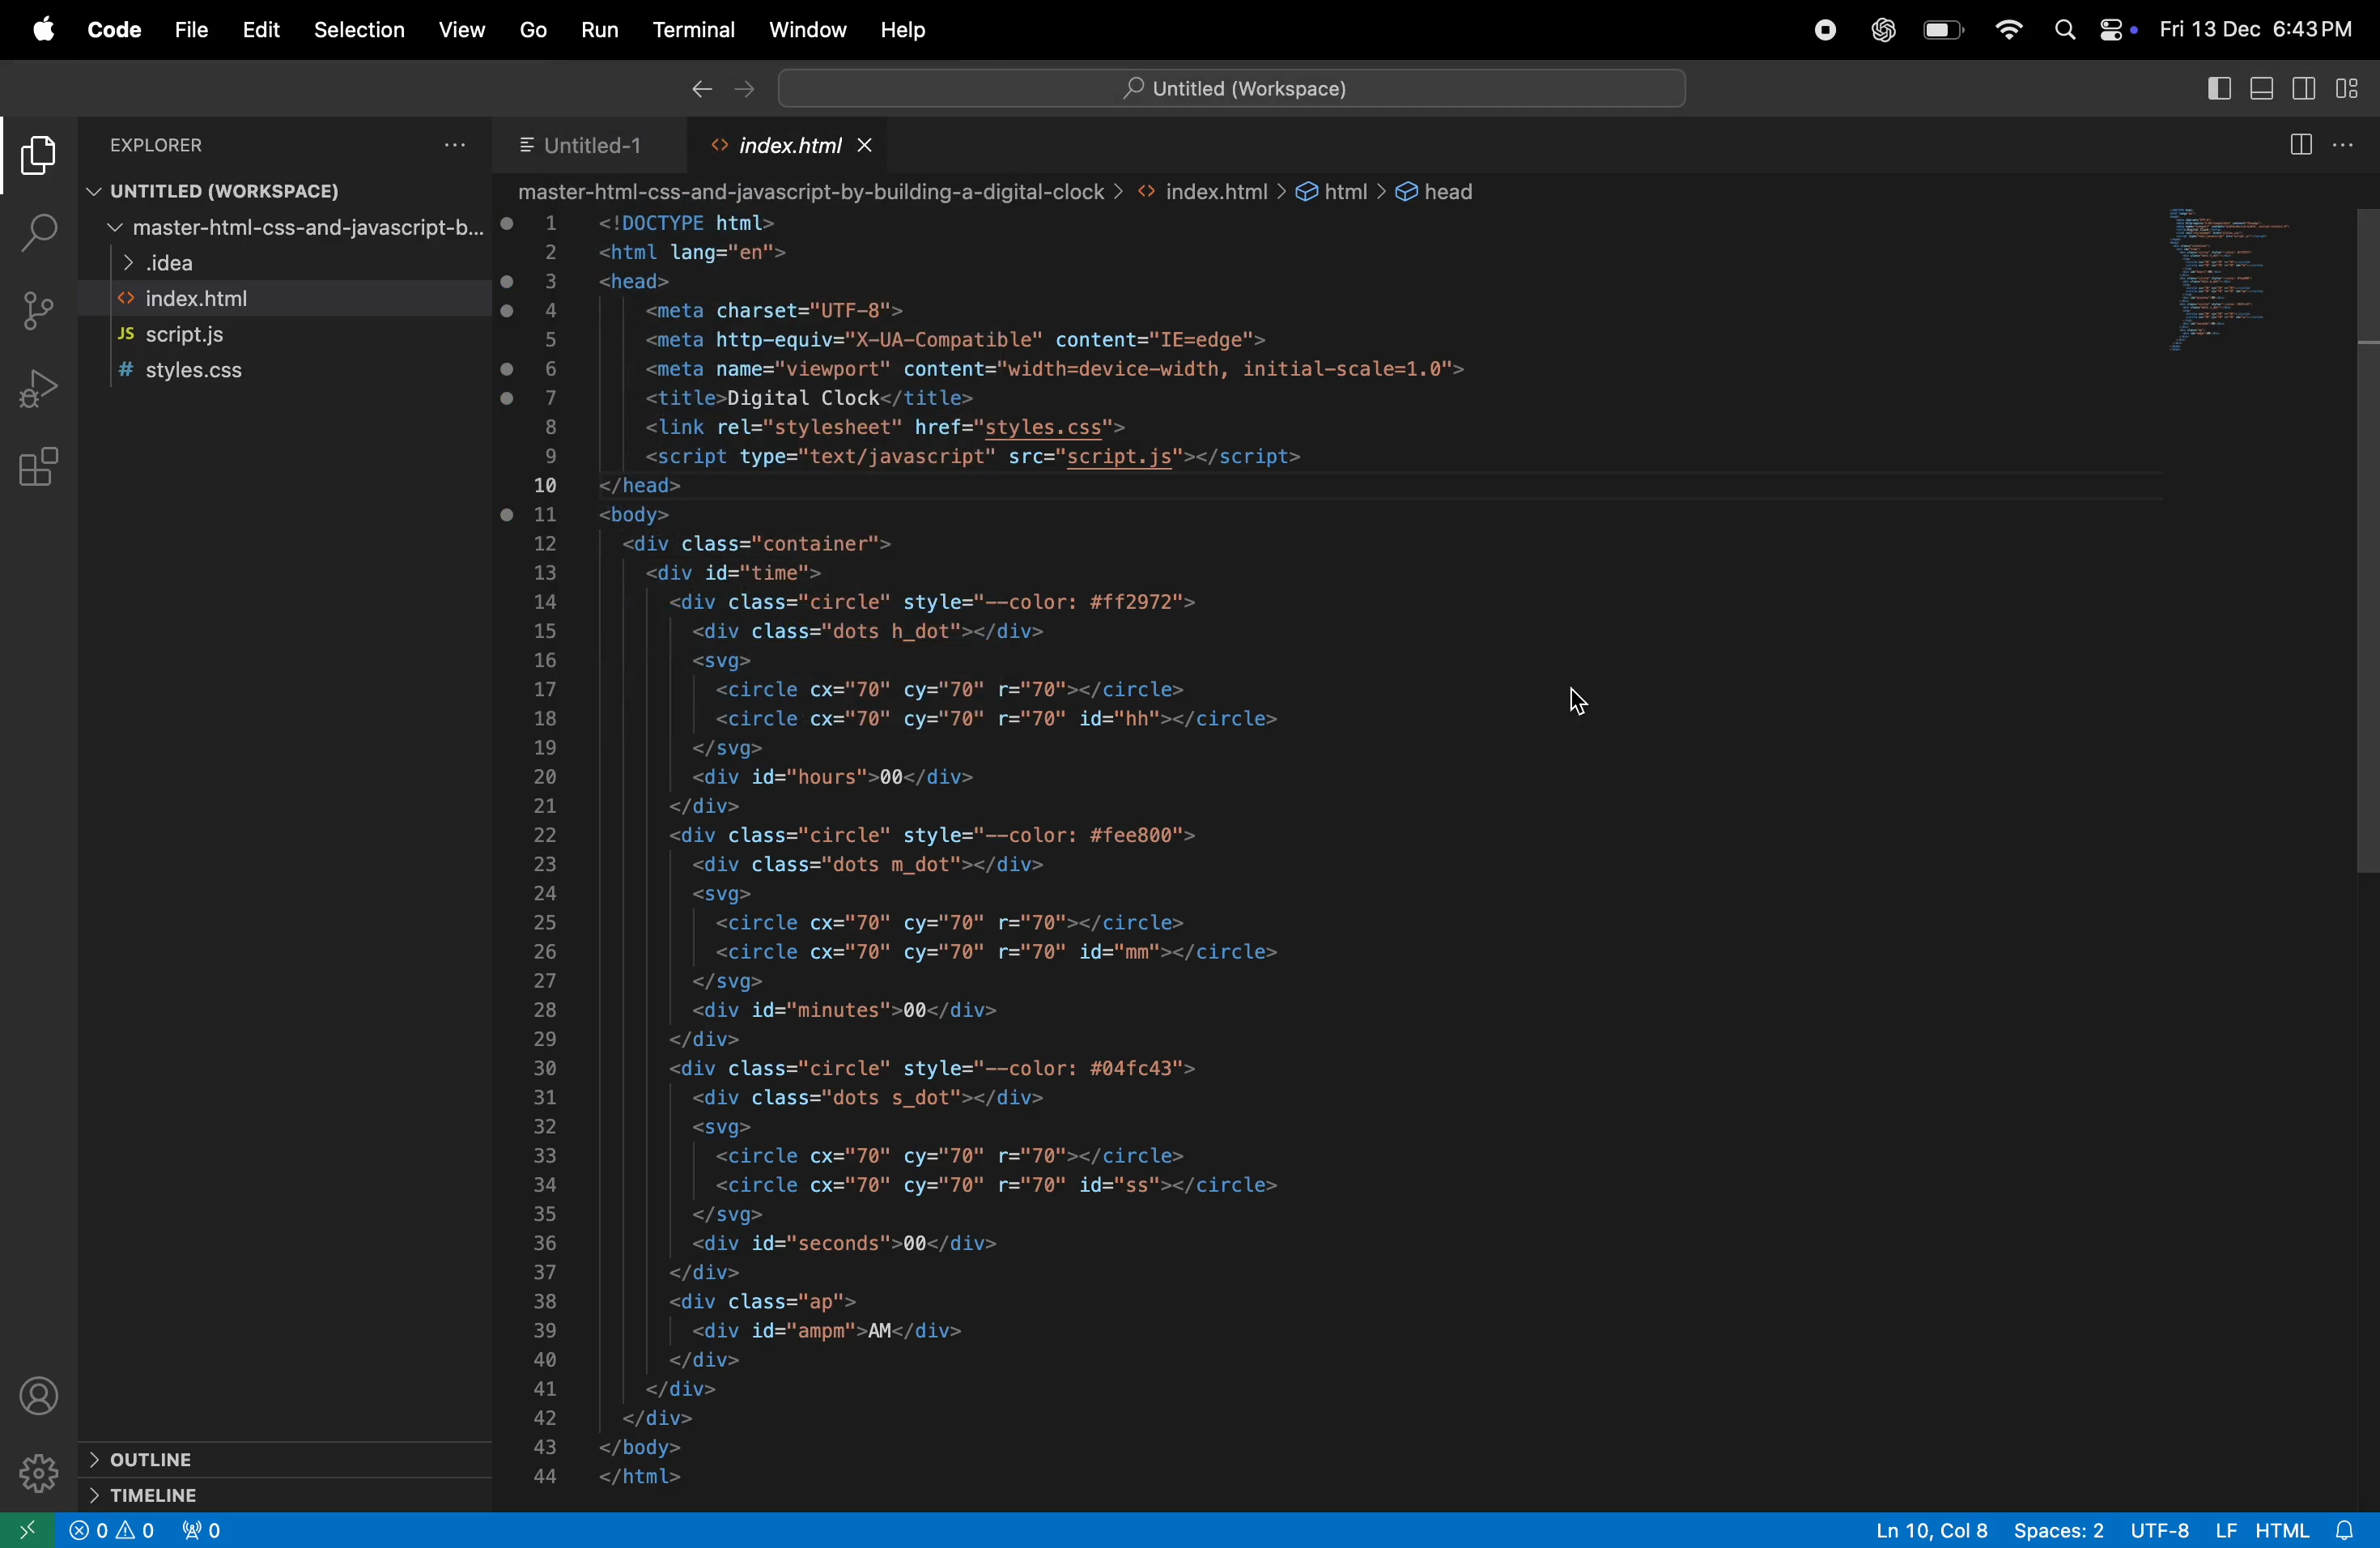 This screenshot has width=2380, height=1548. I want to click on untitiled tab, so click(604, 145).